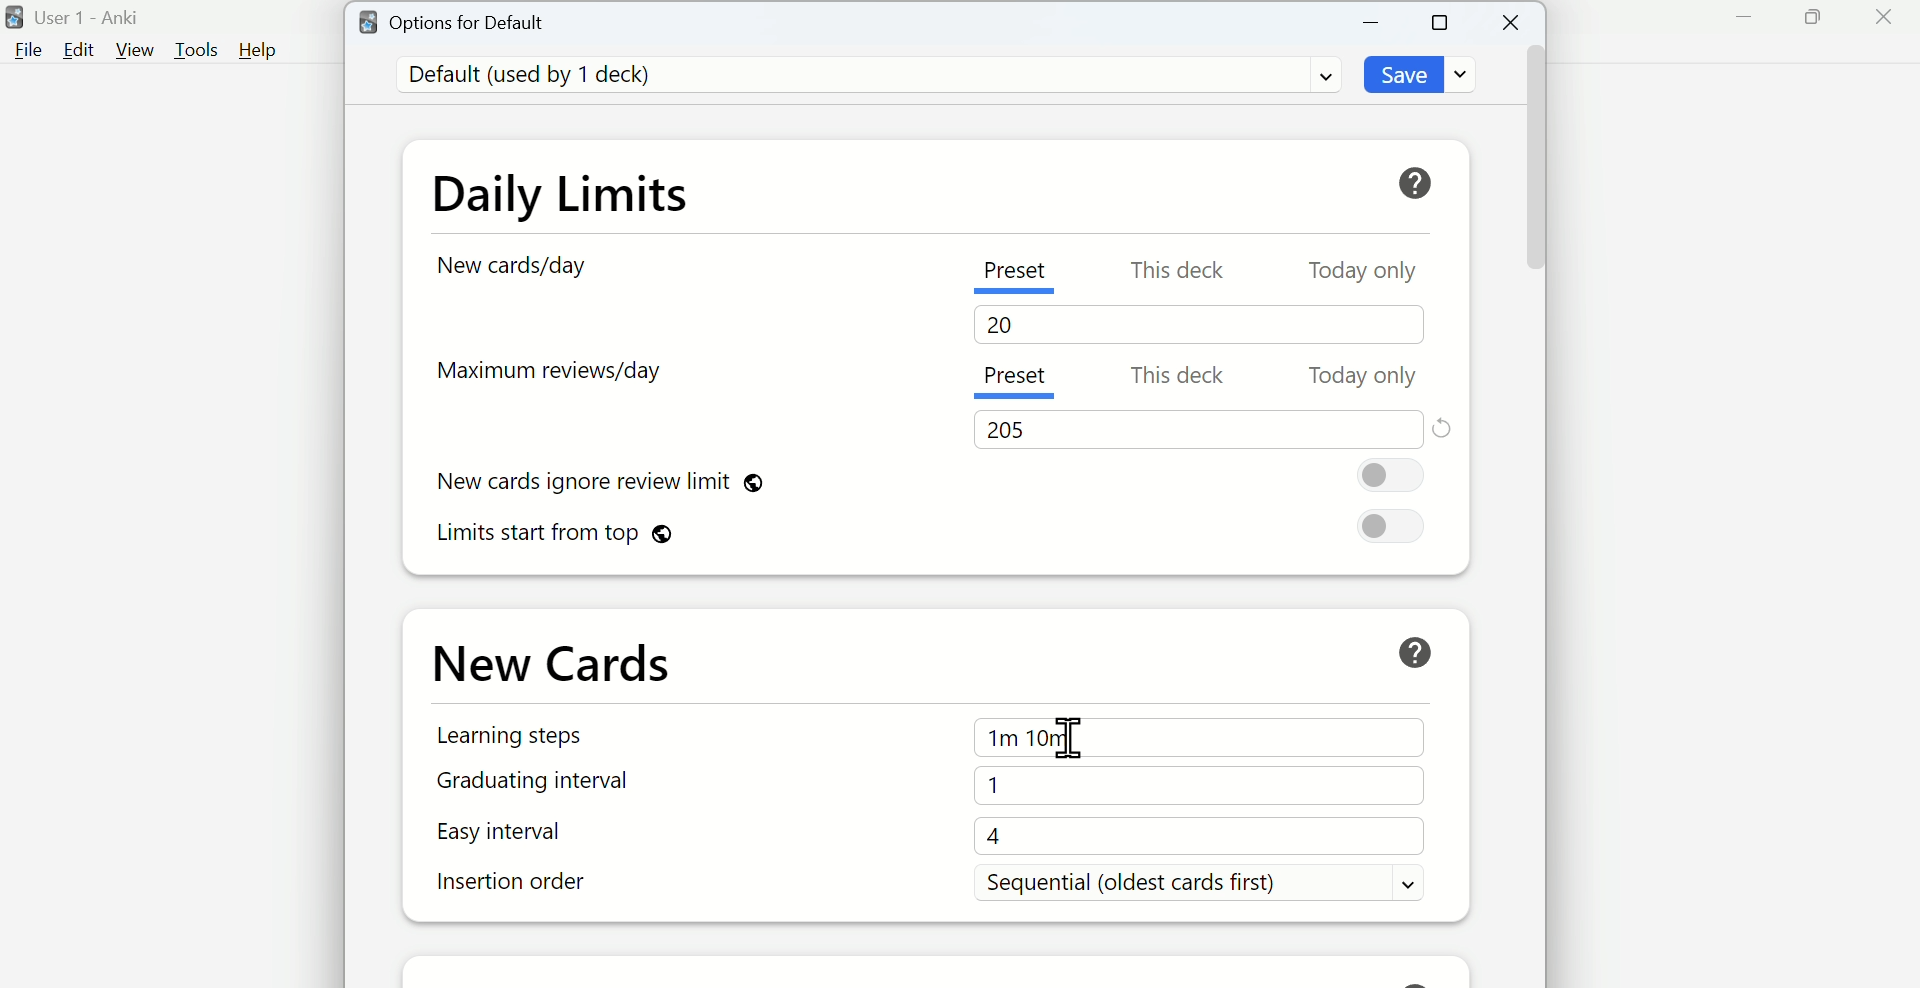 The width and height of the screenshot is (1920, 988). Describe the element at coordinates (1413, 648) in the screenshot. I see `Help` at that location.